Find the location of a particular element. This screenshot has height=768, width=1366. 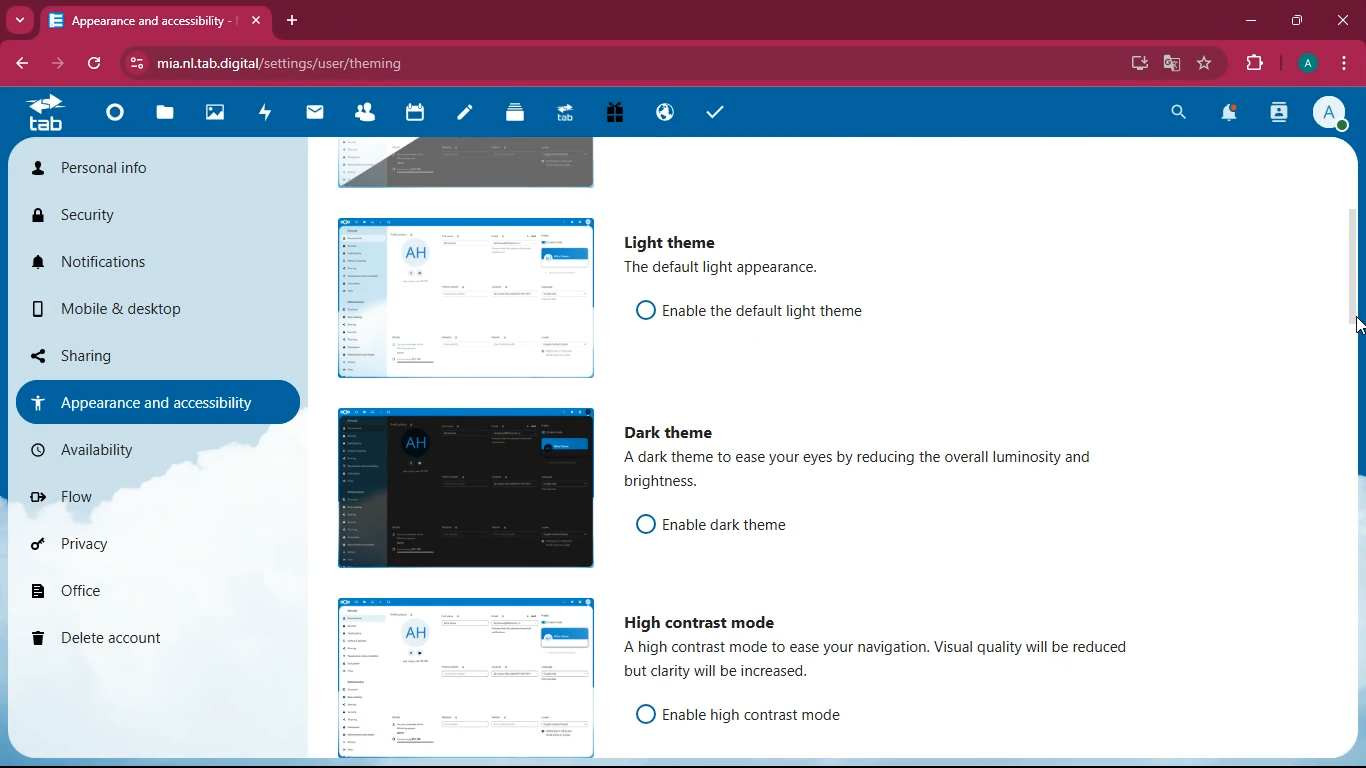

mobile is located at coordinates (117, 309).